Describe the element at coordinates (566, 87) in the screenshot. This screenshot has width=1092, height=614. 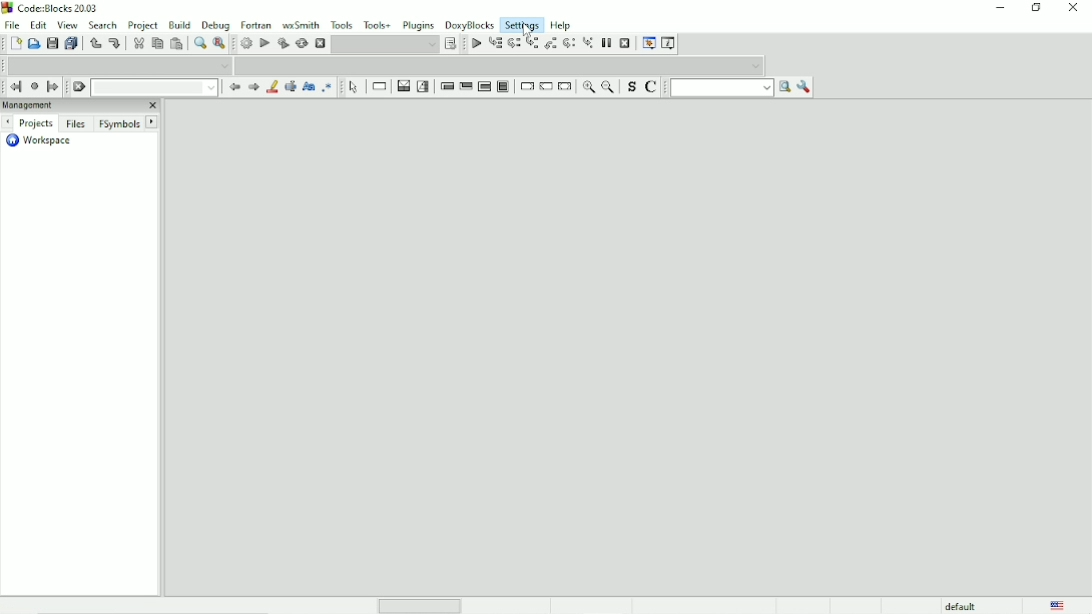
I see `Return instruction` at that location.